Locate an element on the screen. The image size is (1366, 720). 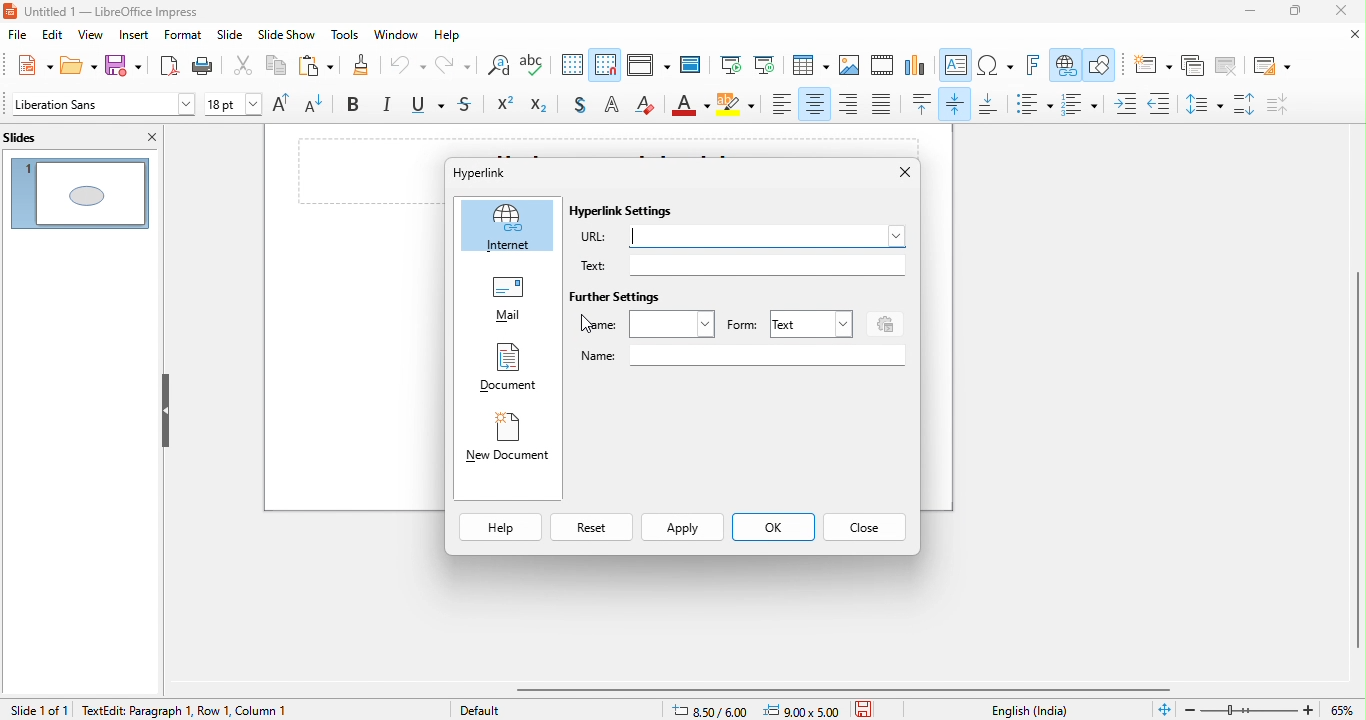
events is located at coordinates (882, 322).